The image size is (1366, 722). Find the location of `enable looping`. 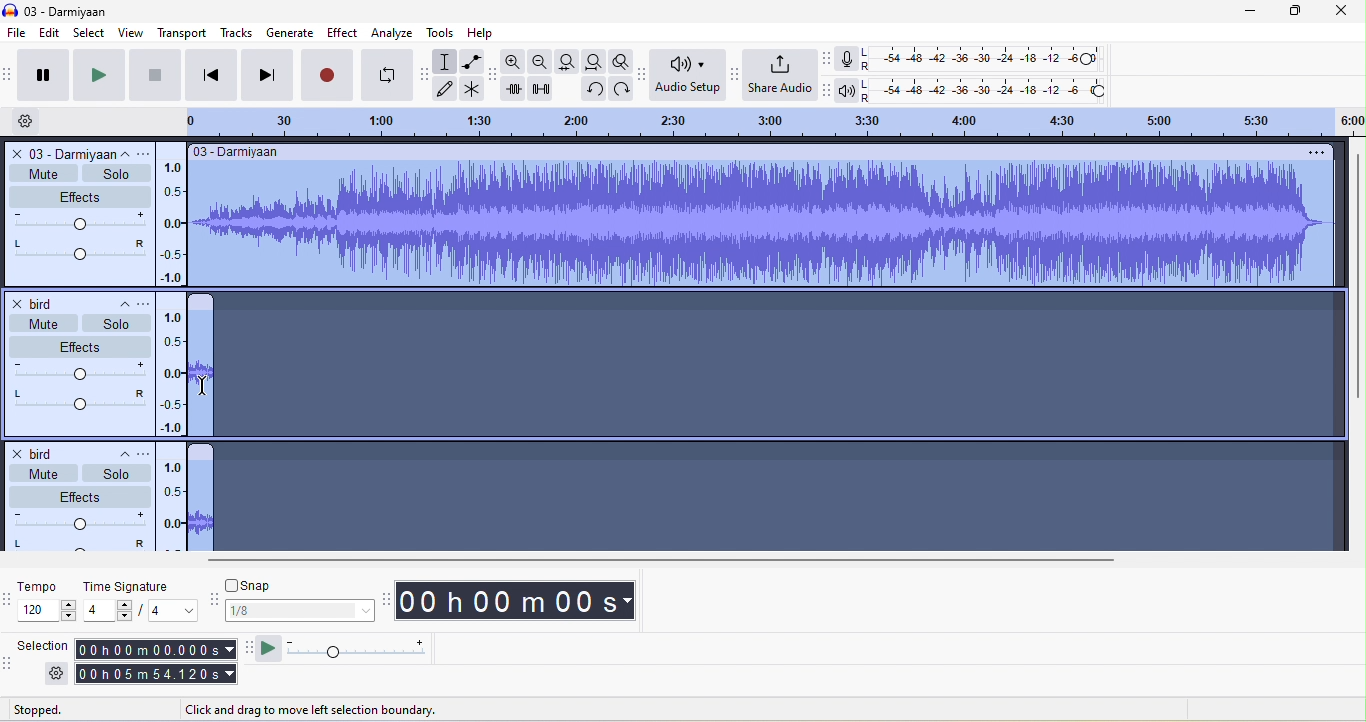

enable looping is located at coordinates (389, 76).